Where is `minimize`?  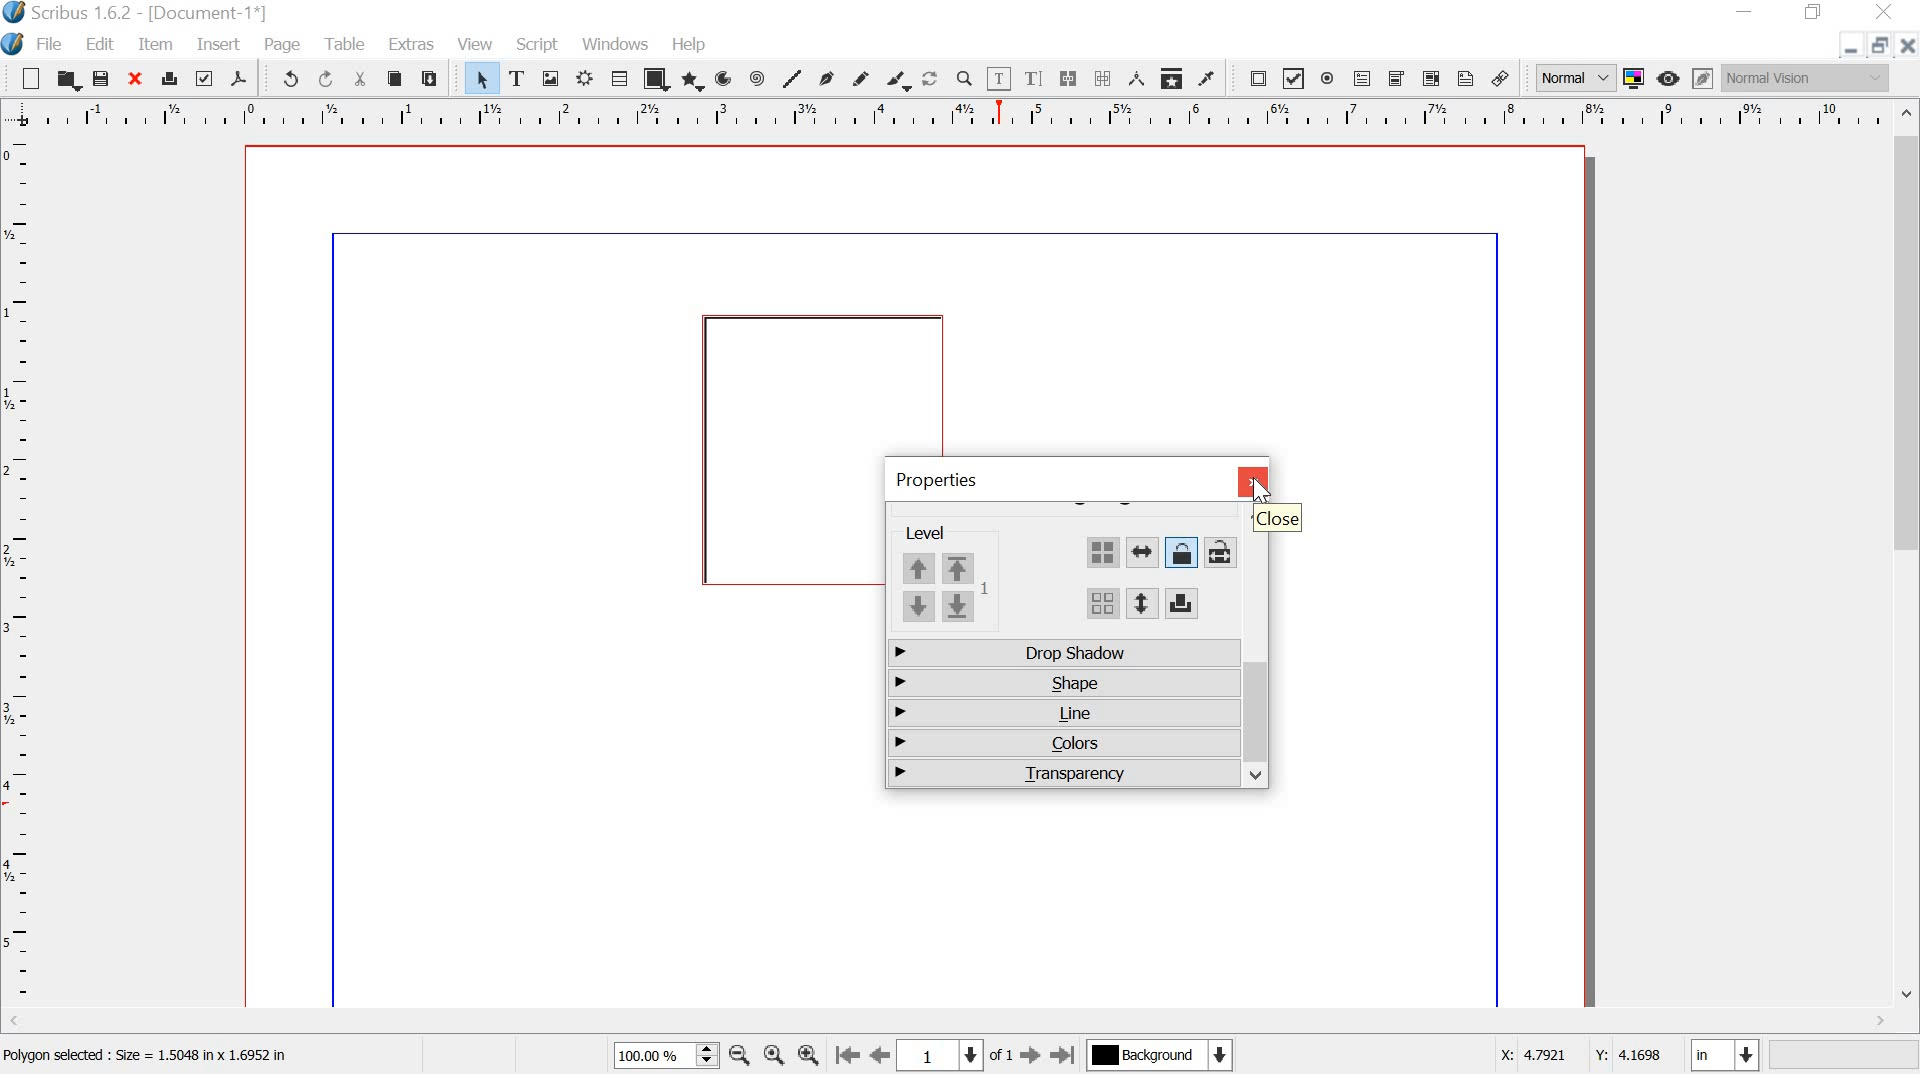 minimize is located at coordinates (1747, 10).